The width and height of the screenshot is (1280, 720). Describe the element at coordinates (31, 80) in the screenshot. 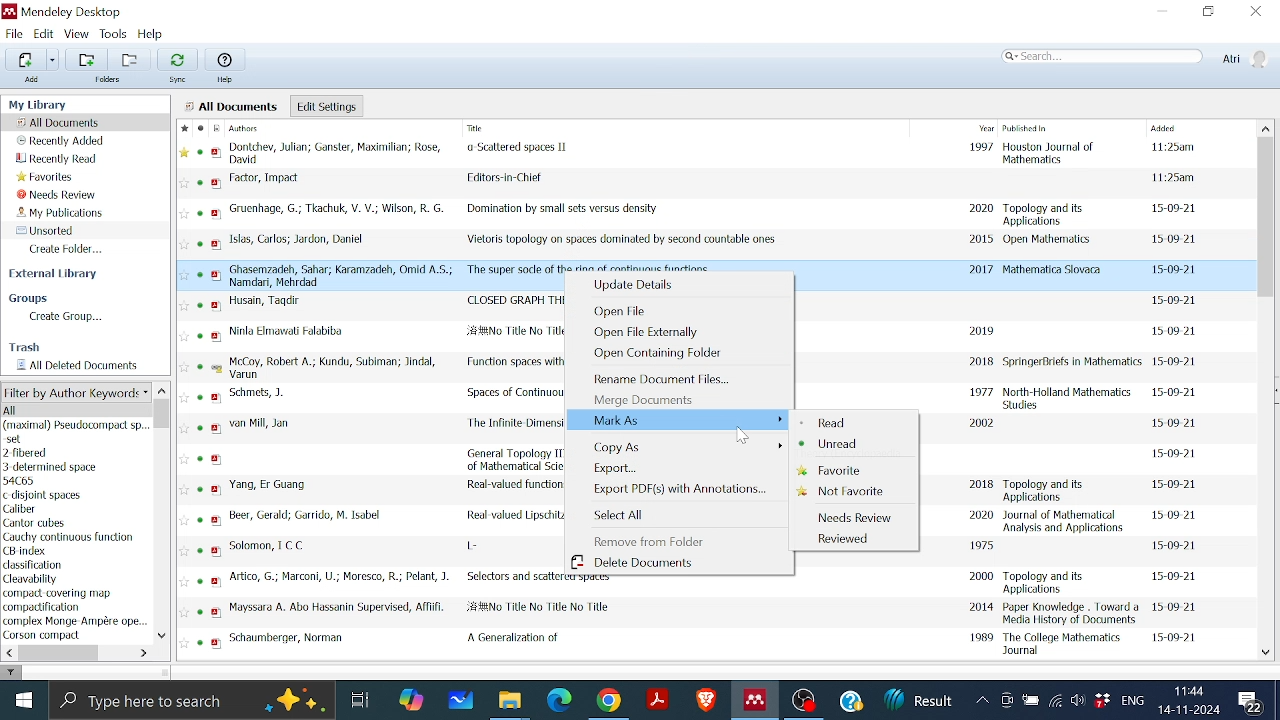

I see `Add` at that location.